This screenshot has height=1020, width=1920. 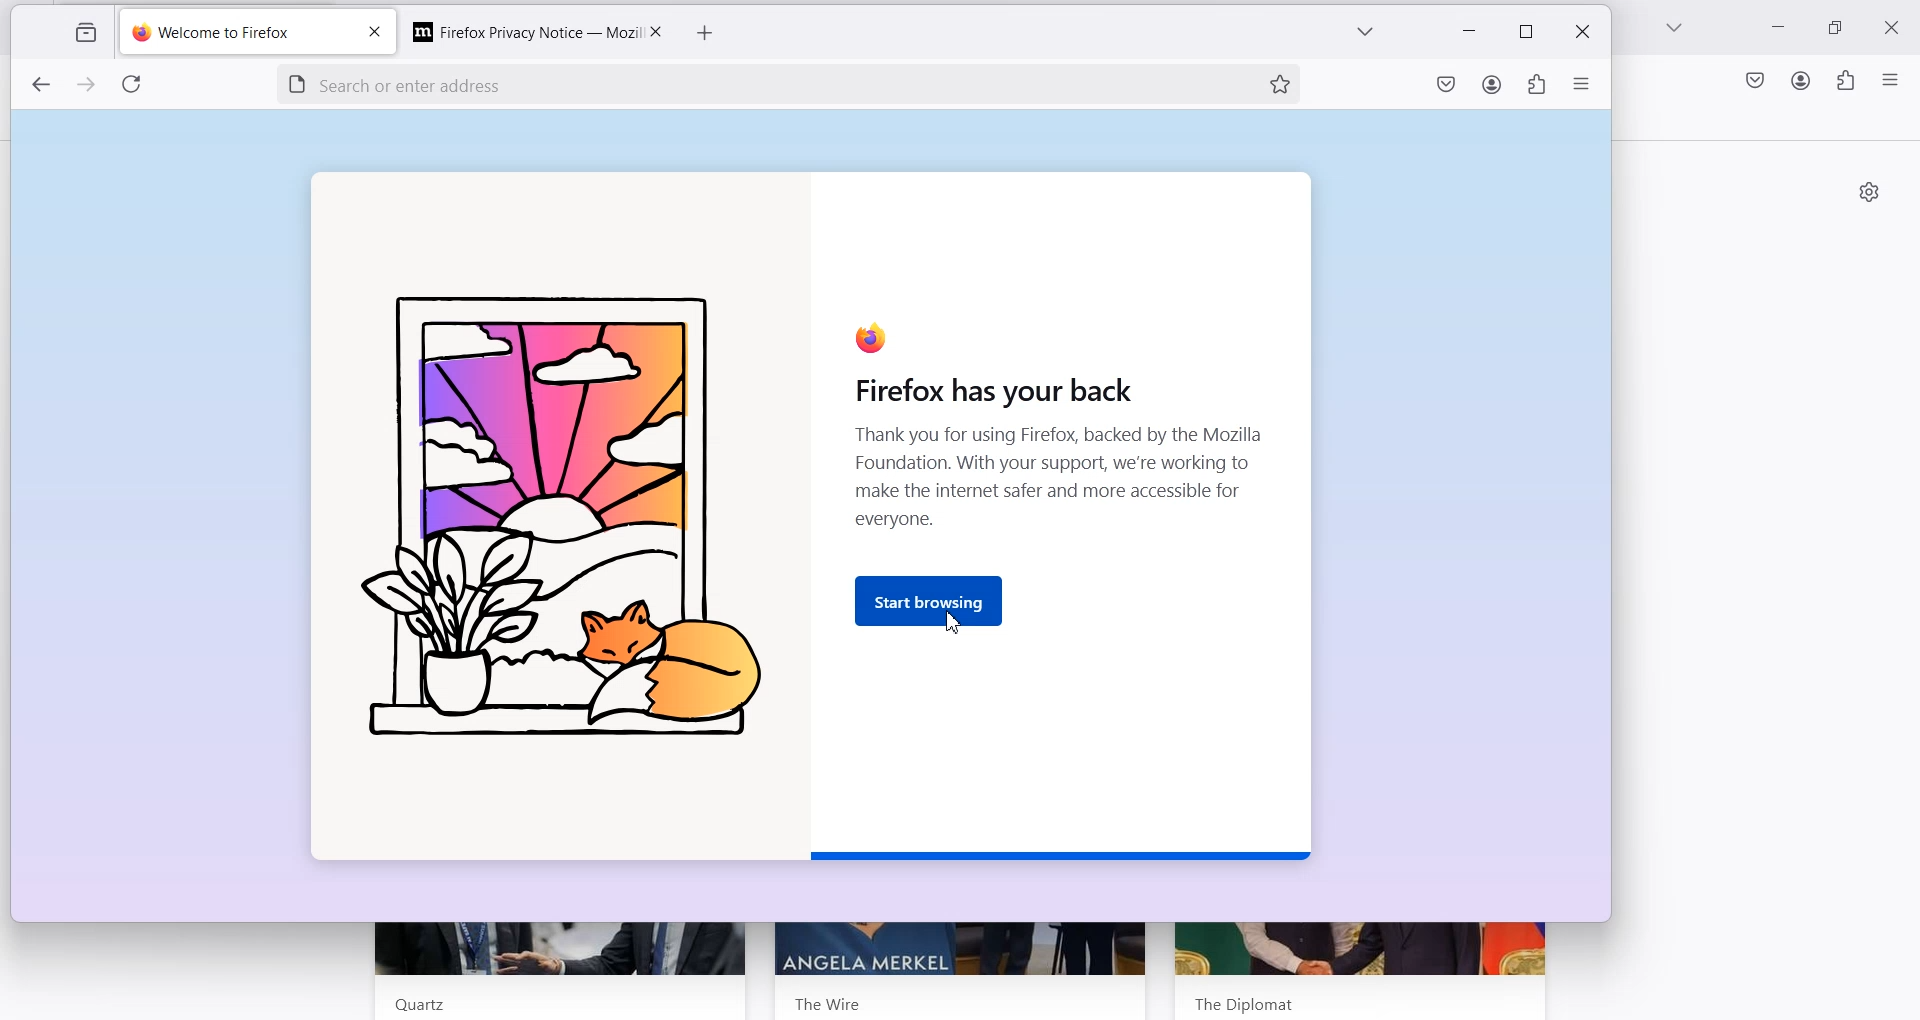 I want to click on Close, so click(x=1897, y=26).